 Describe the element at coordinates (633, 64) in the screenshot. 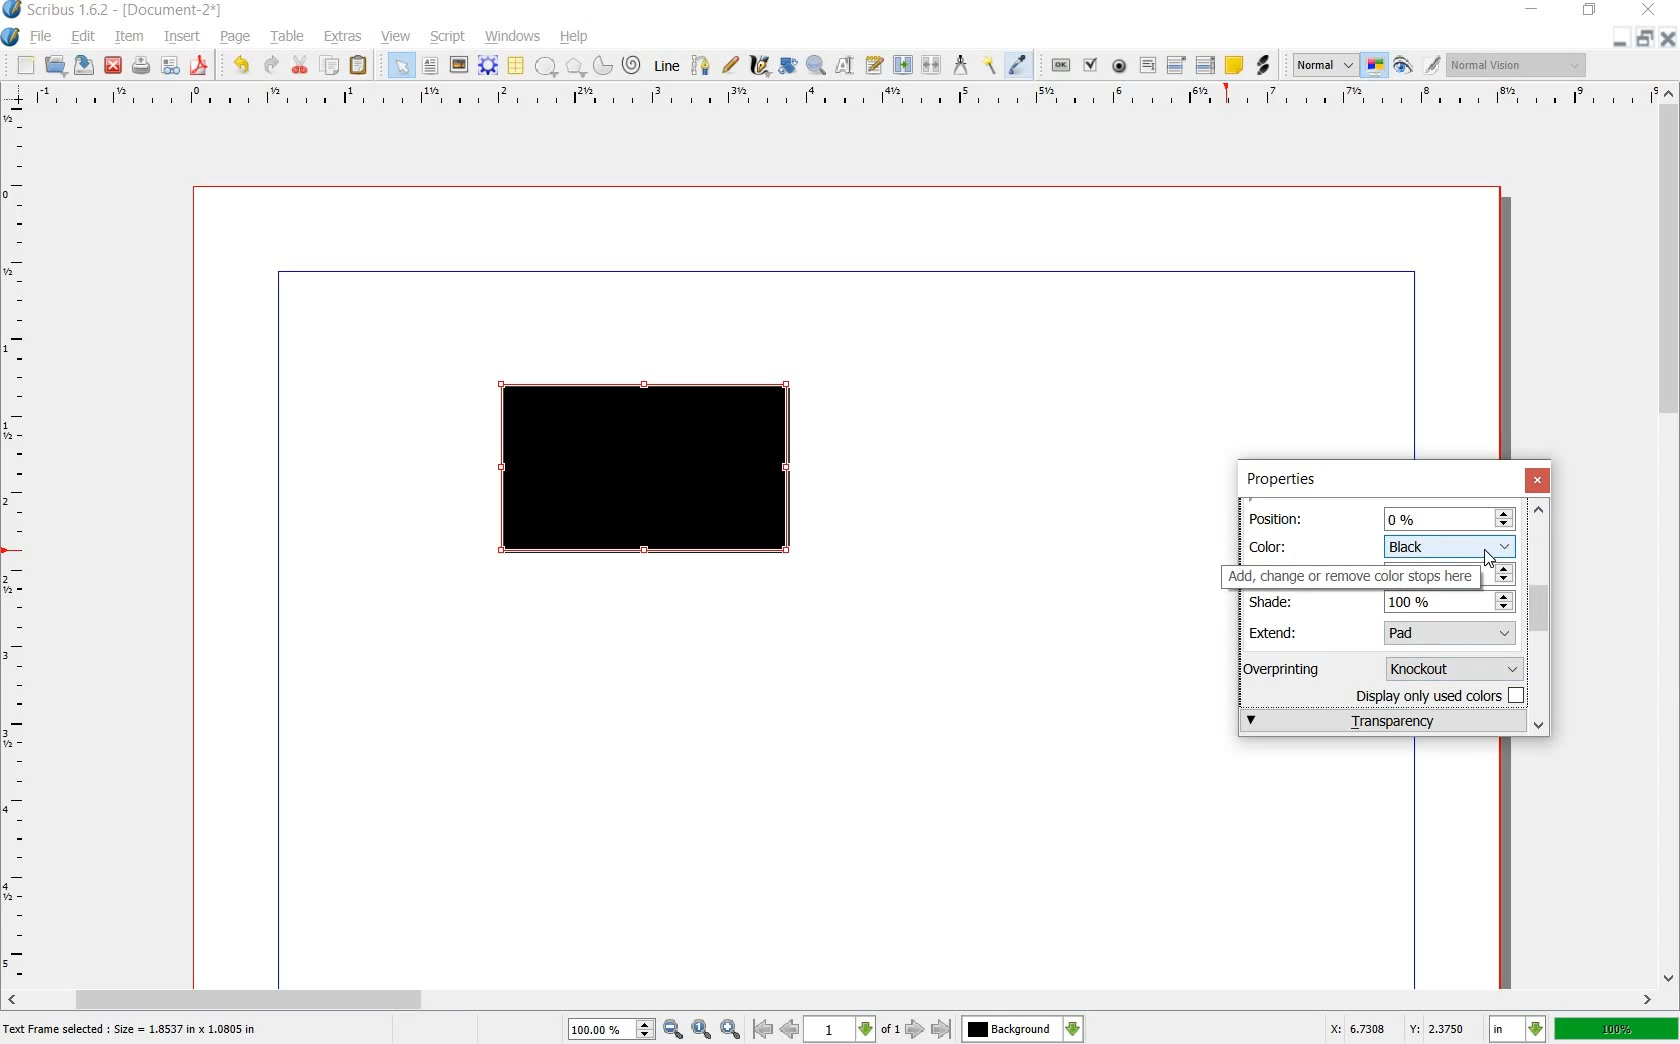

I see `spiral` at that location.